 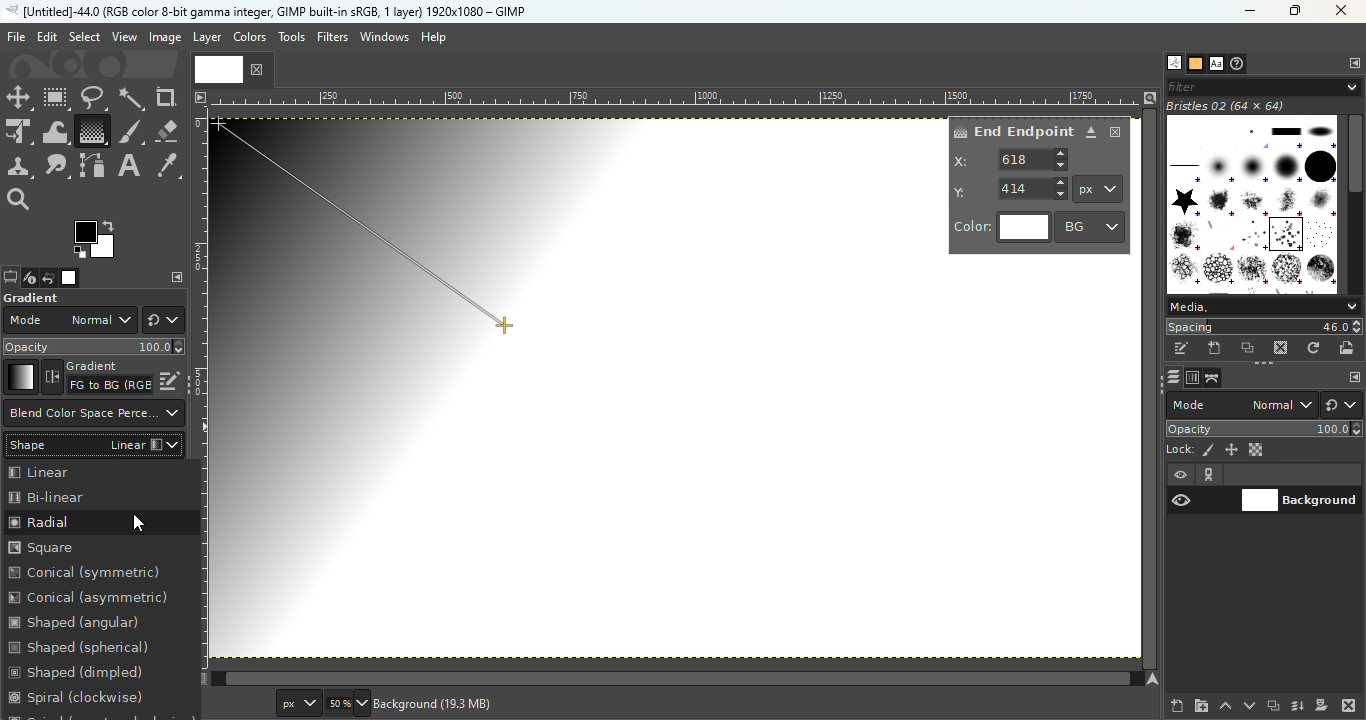 What do you see at coordinates (1355, 201) in the screenshot?
I see `Scroll bar` at bounding box center [1355, 201].